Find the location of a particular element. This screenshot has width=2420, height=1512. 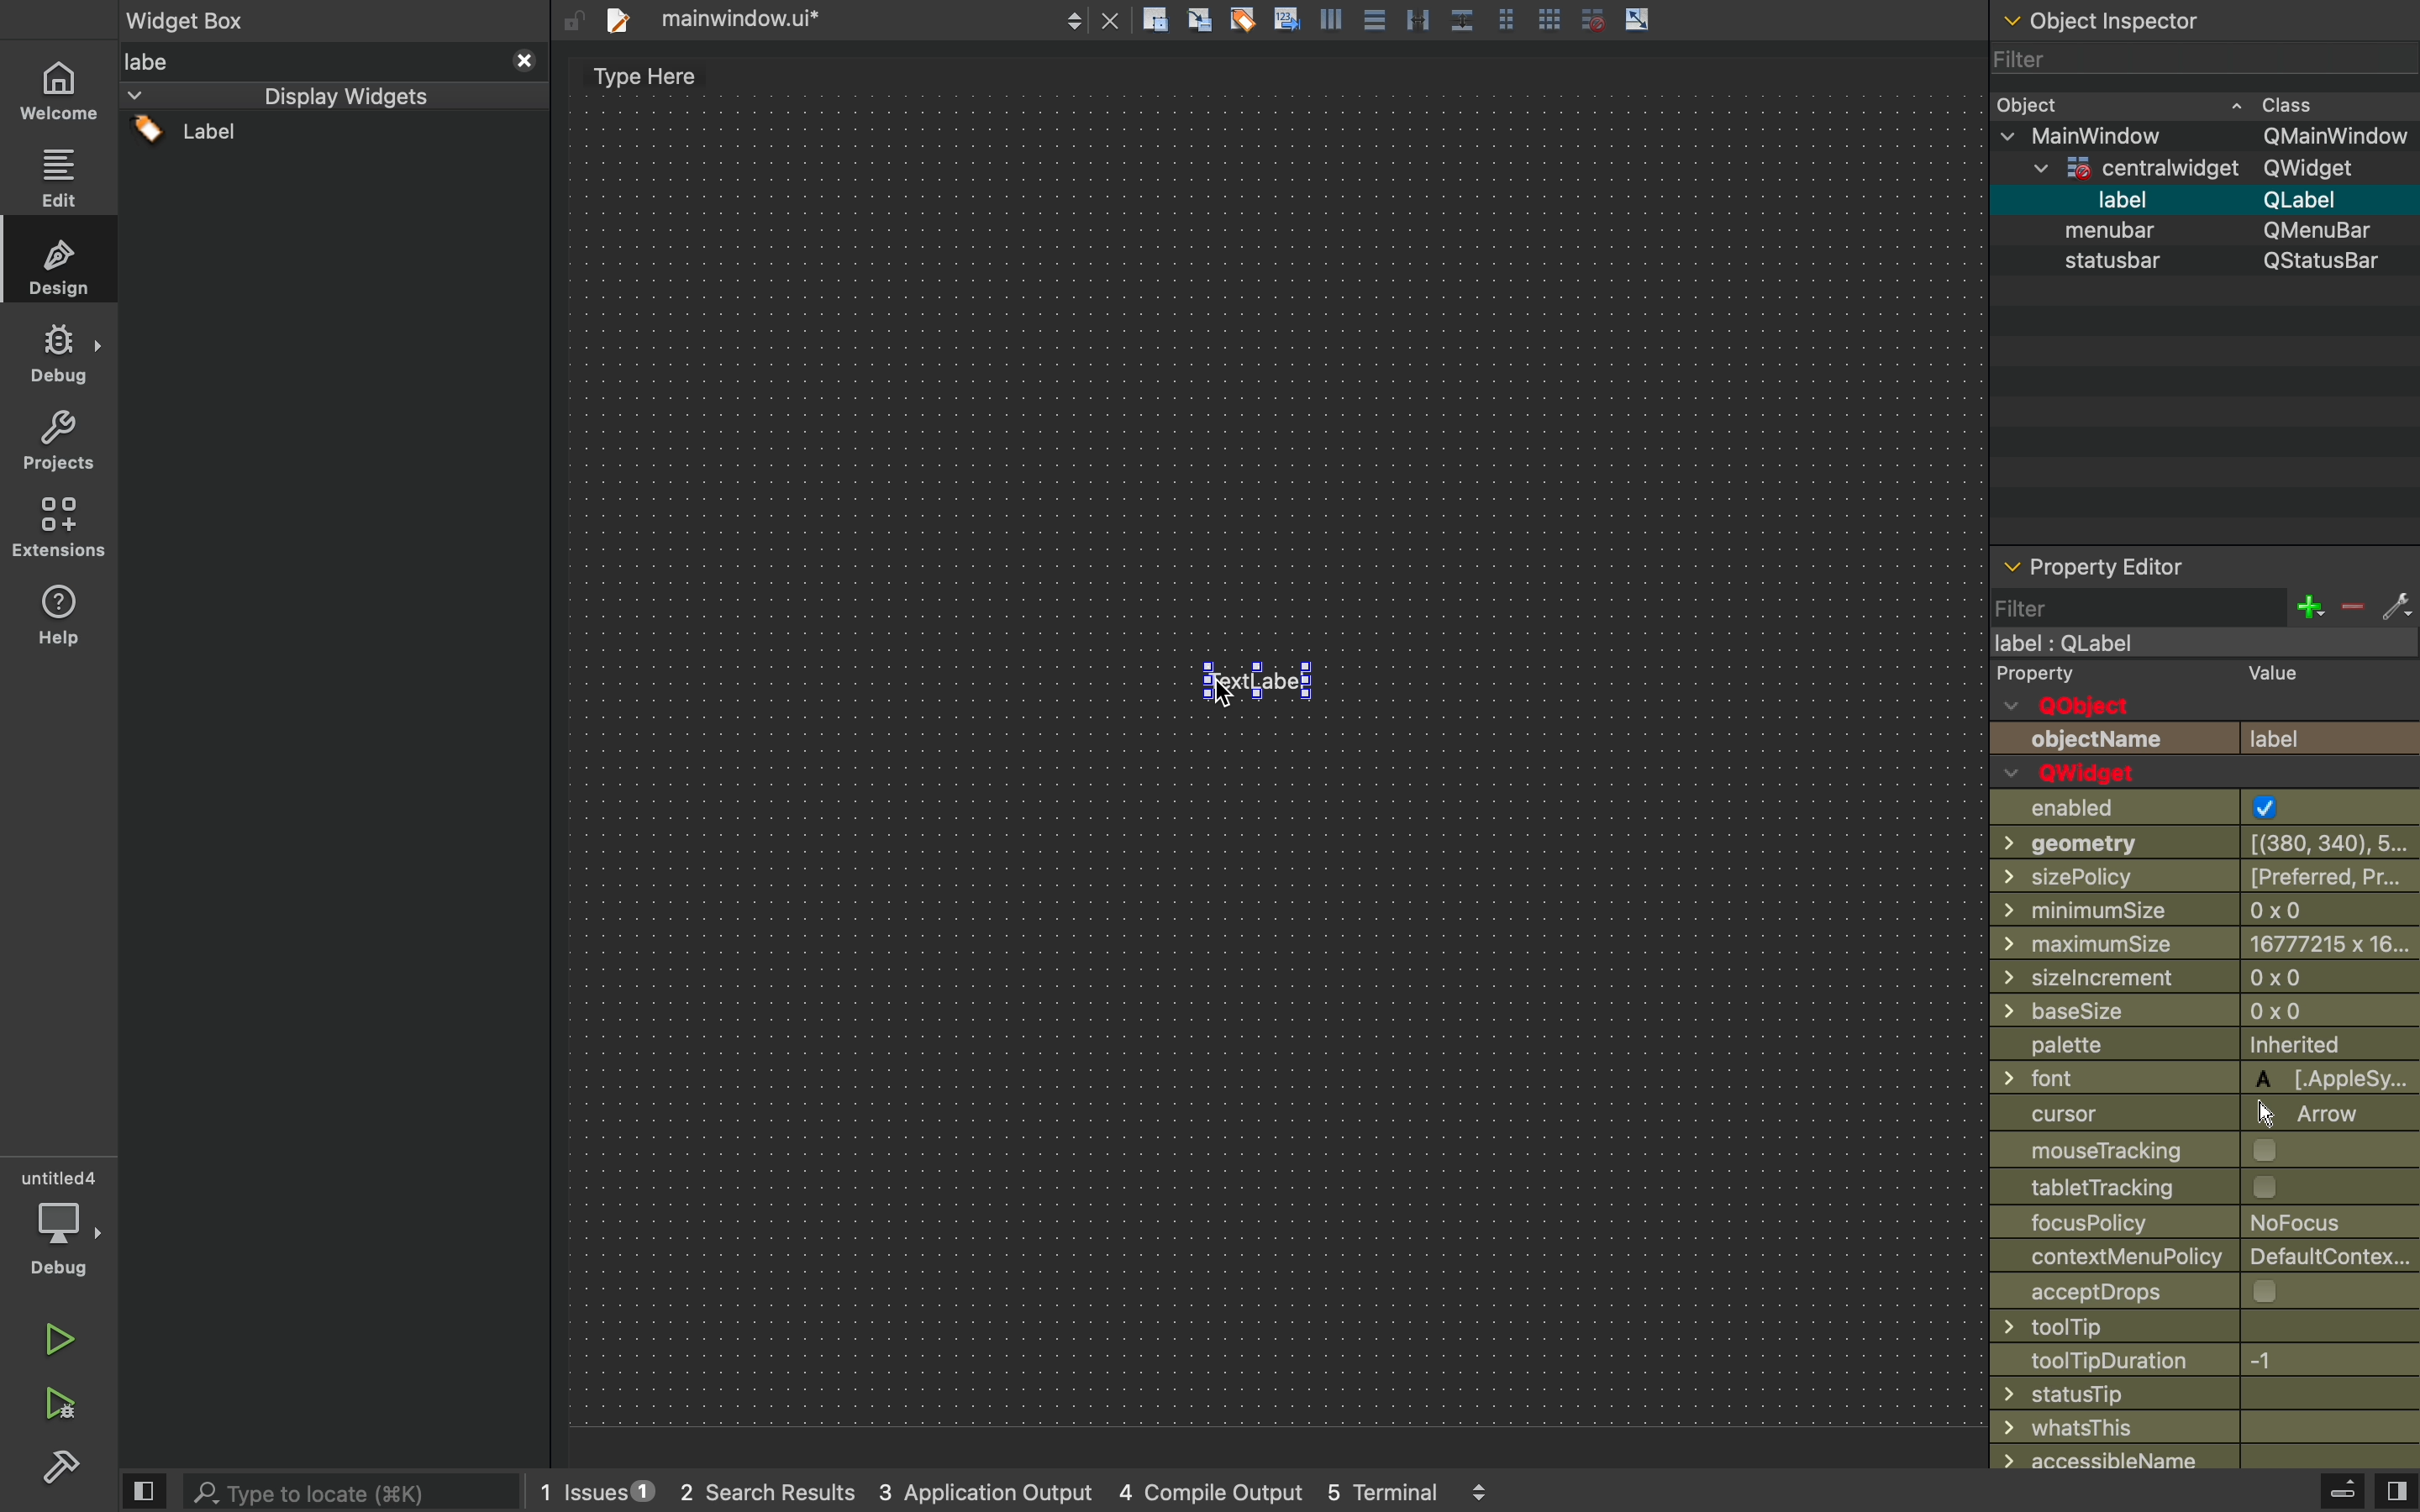

icon is located at coordinates (1334, 18).